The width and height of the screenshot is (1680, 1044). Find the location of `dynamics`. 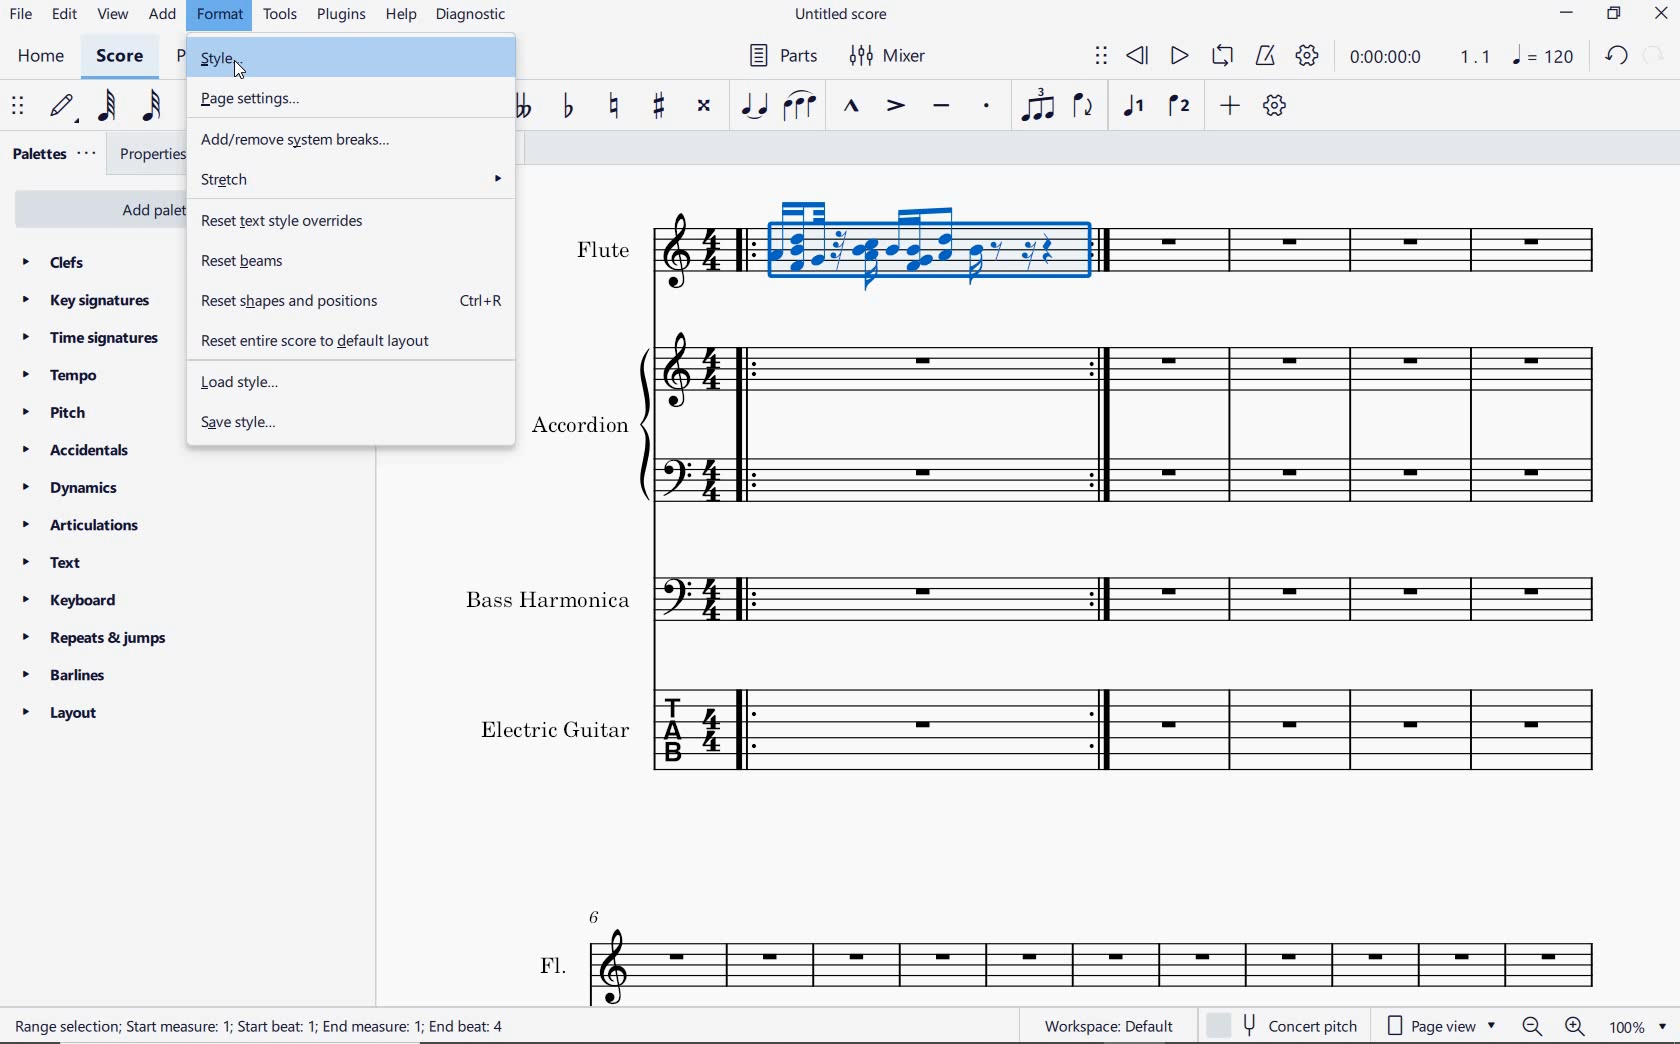

dynamics is located at coordinates (73, 487).